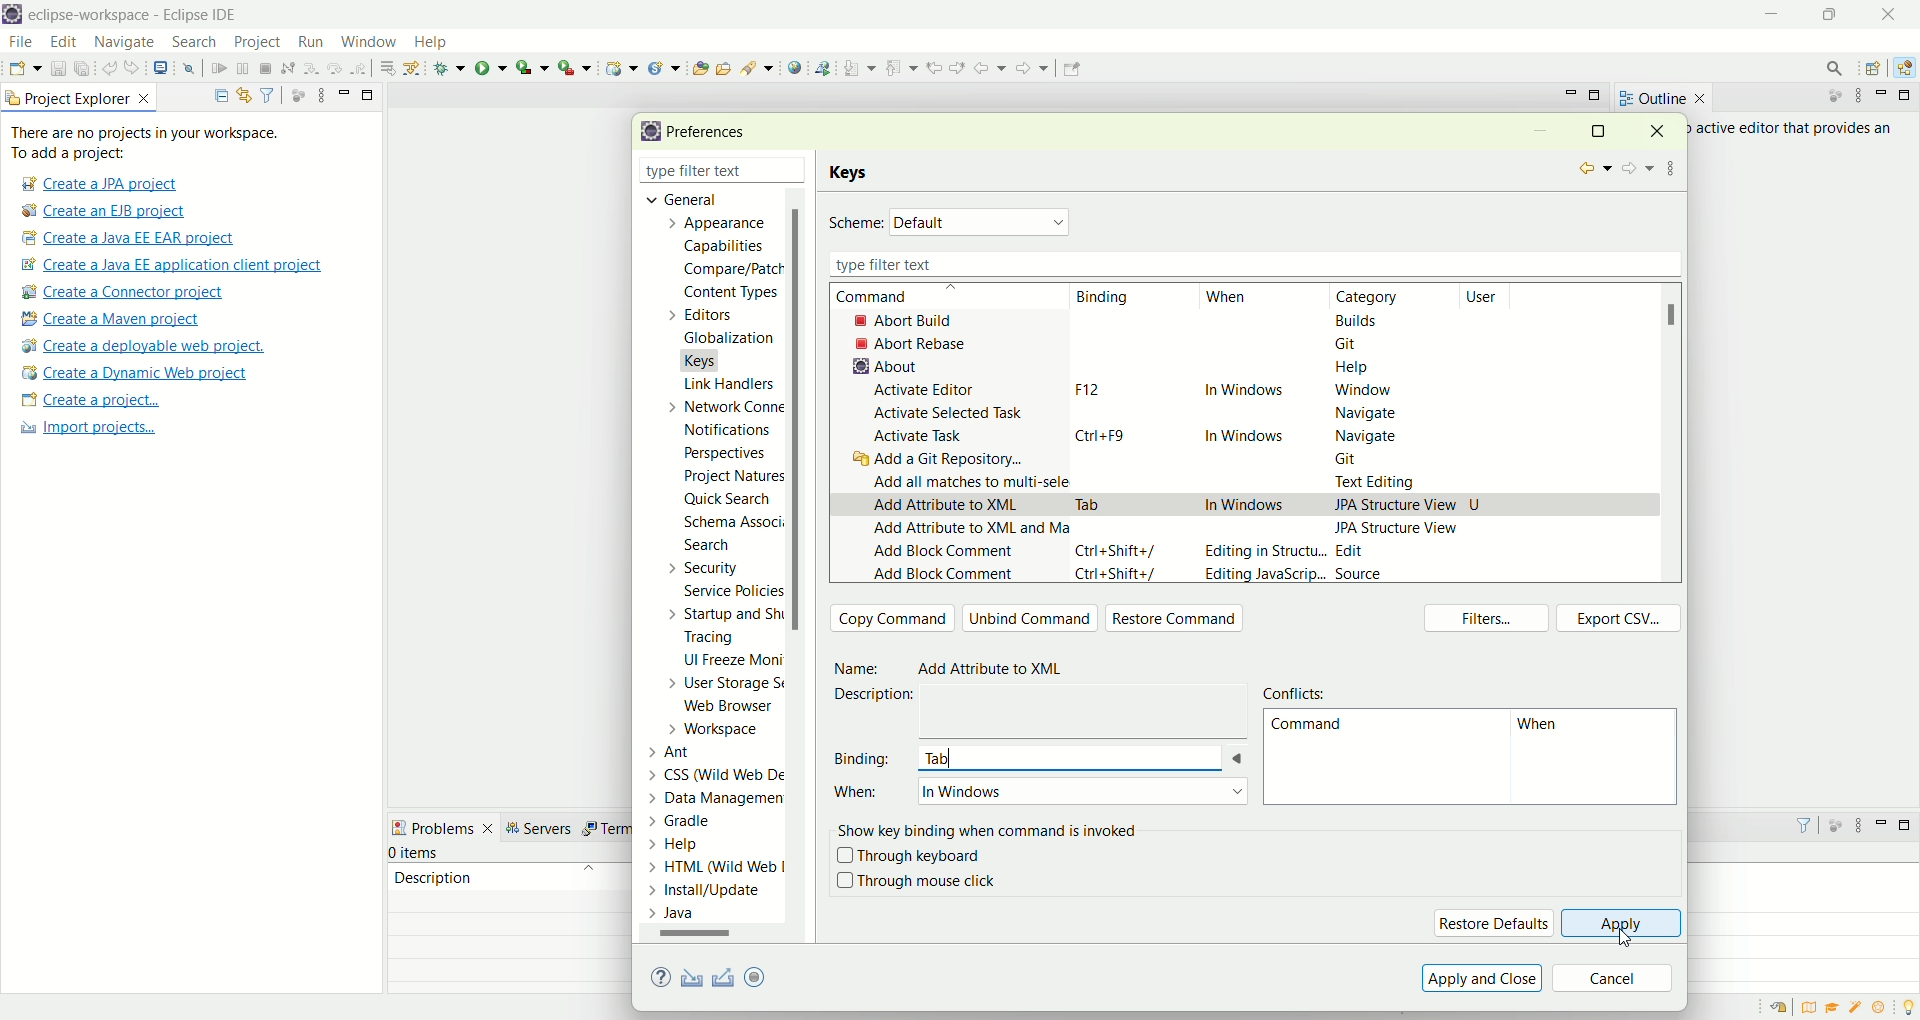 Image resolution: width=1920 pixels, height=1020 pixels. Describe the element at coordinates (1597, 97) in the screenshot. I see `maximize` at that location.